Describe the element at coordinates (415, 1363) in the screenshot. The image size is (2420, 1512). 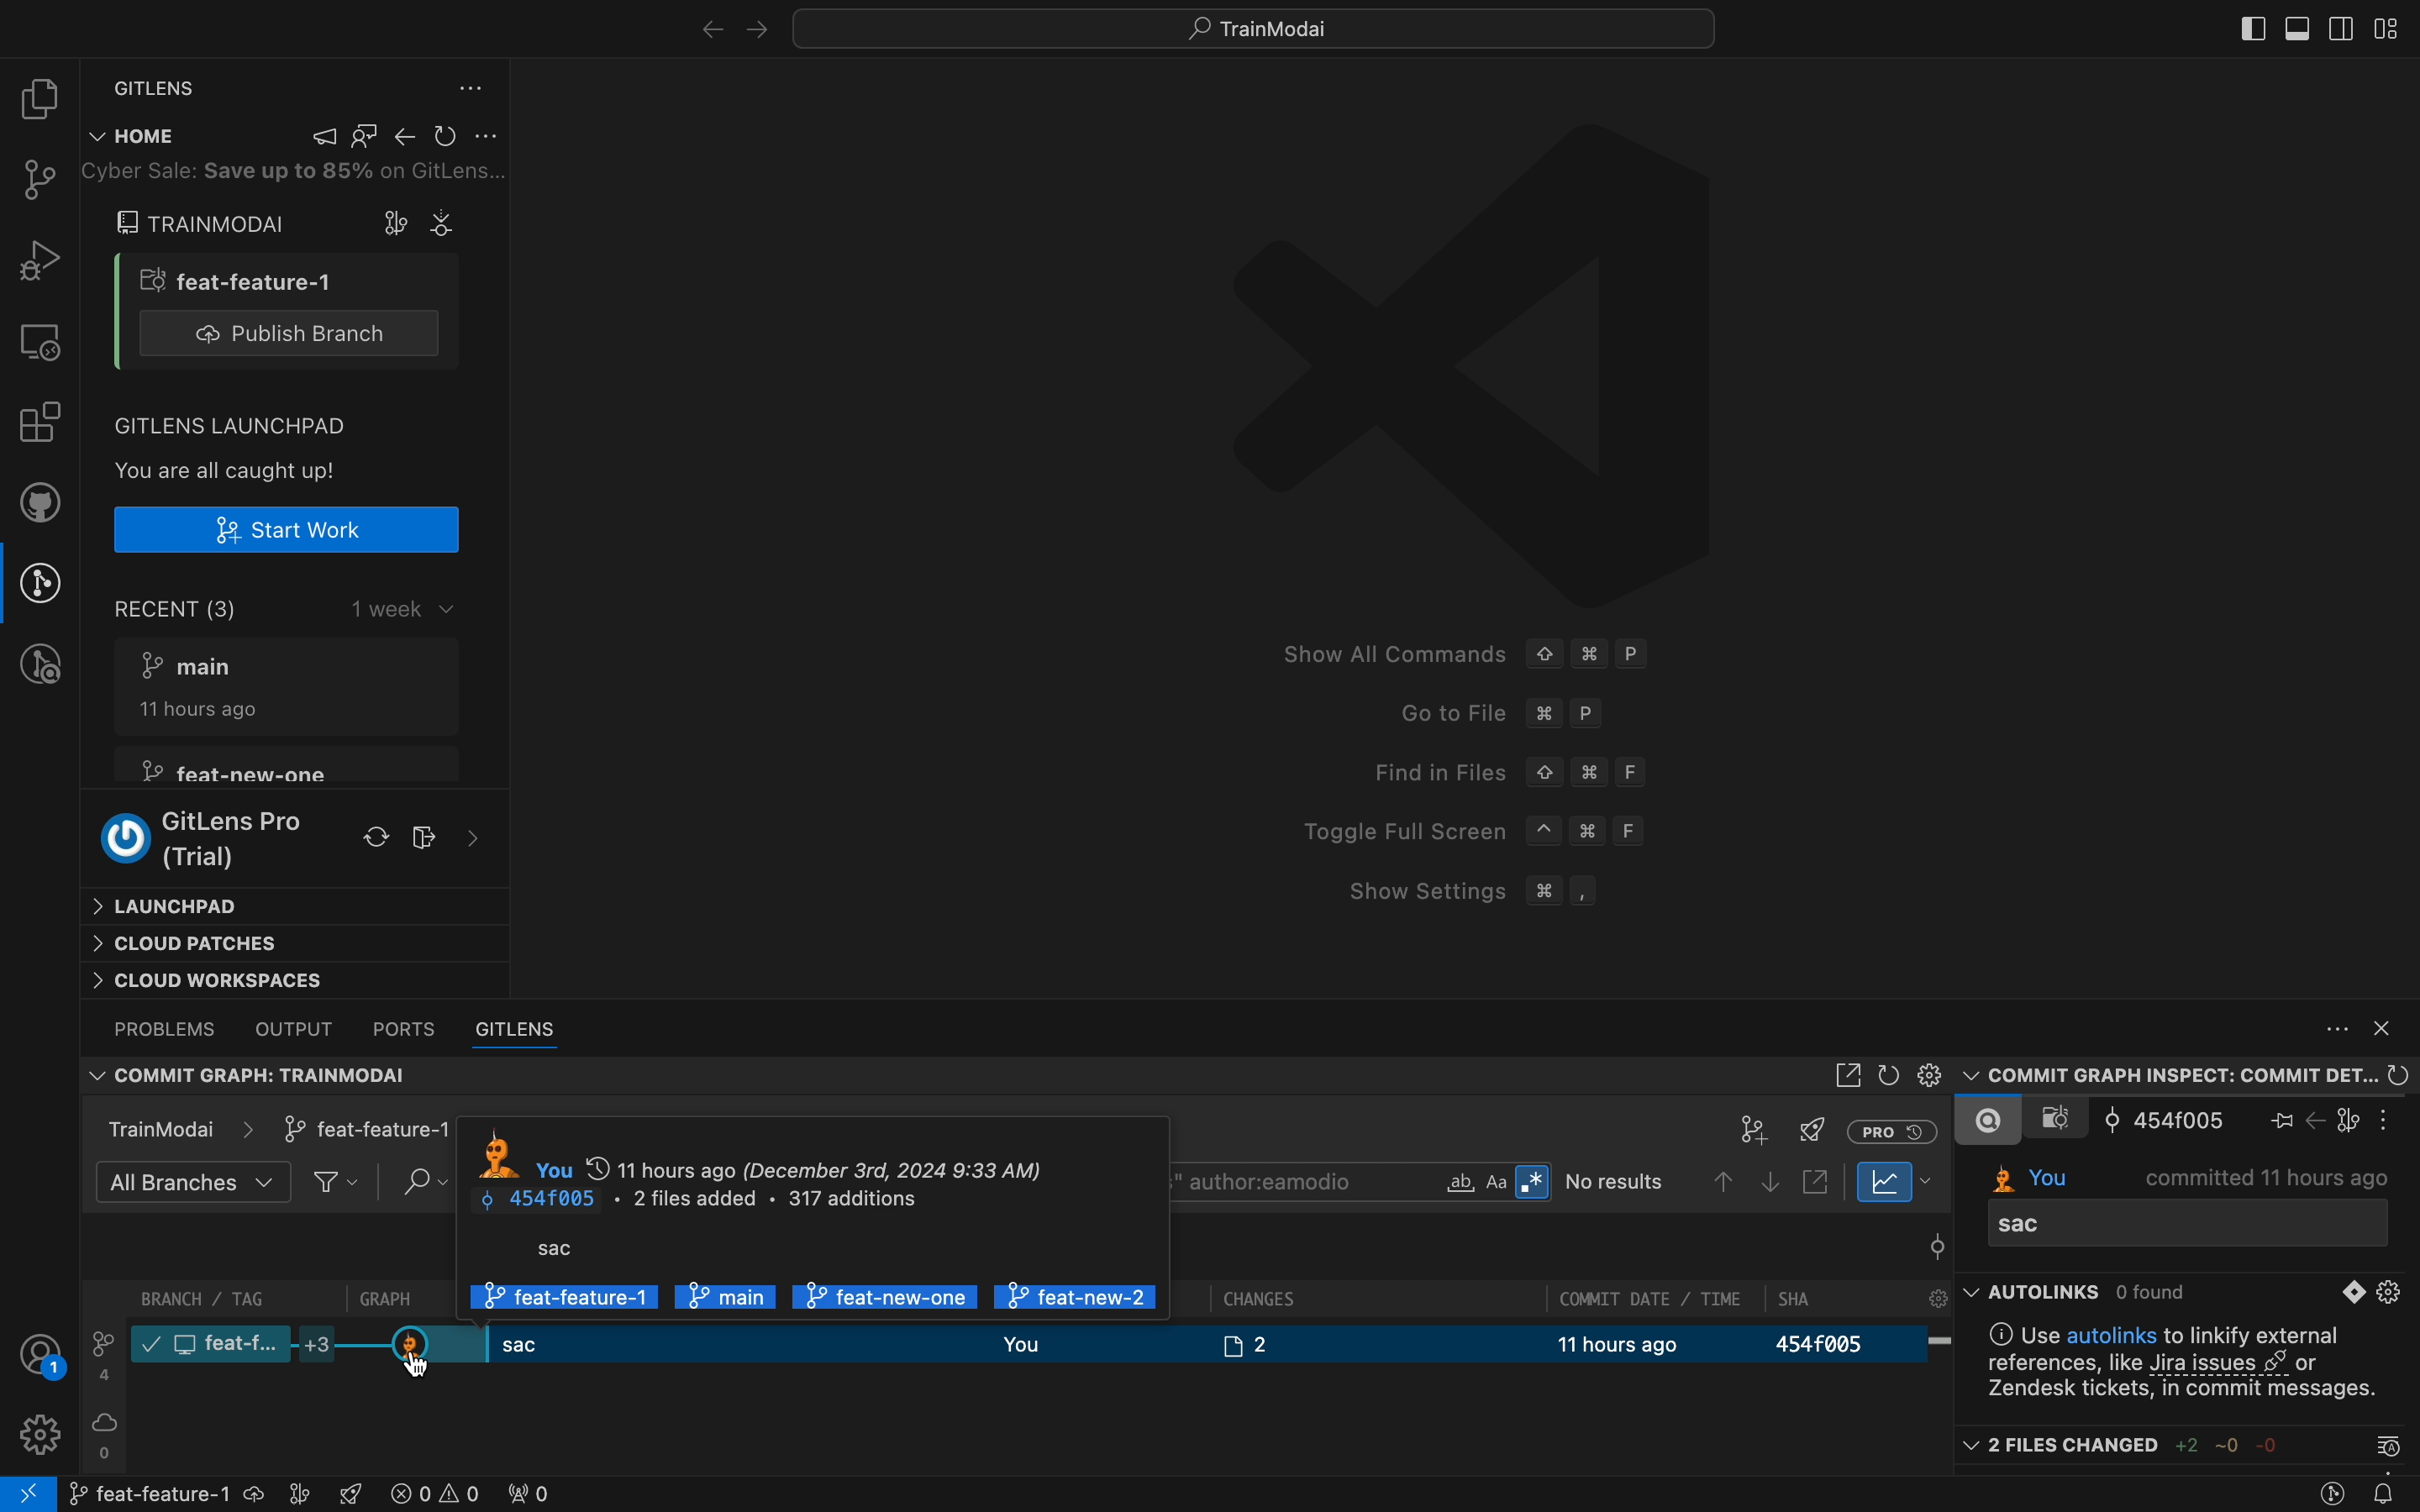
I see `Cursor` at that location.